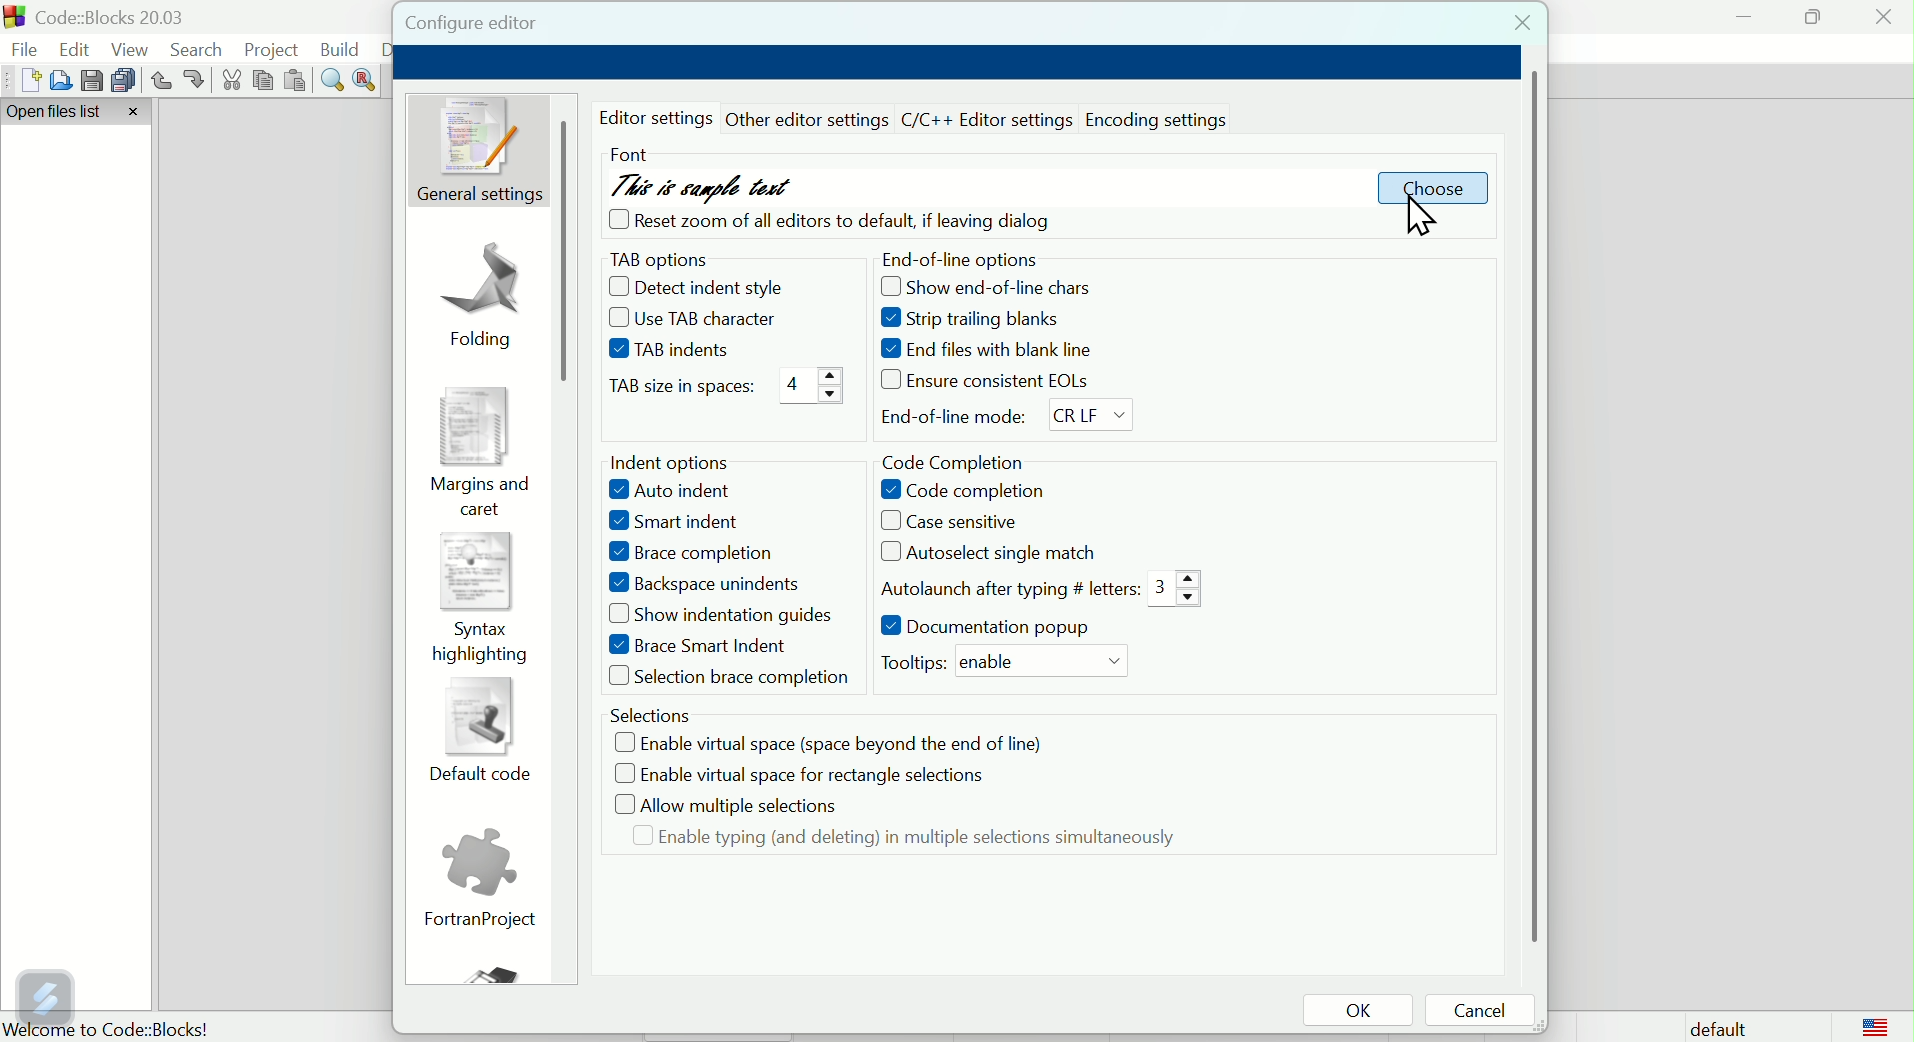 This screenshot has height=1042, width=1914. What do you see at coordinates (1486, 1012) in the screenshot?
I see `Cancel` at bounding box center [1486, 1012].